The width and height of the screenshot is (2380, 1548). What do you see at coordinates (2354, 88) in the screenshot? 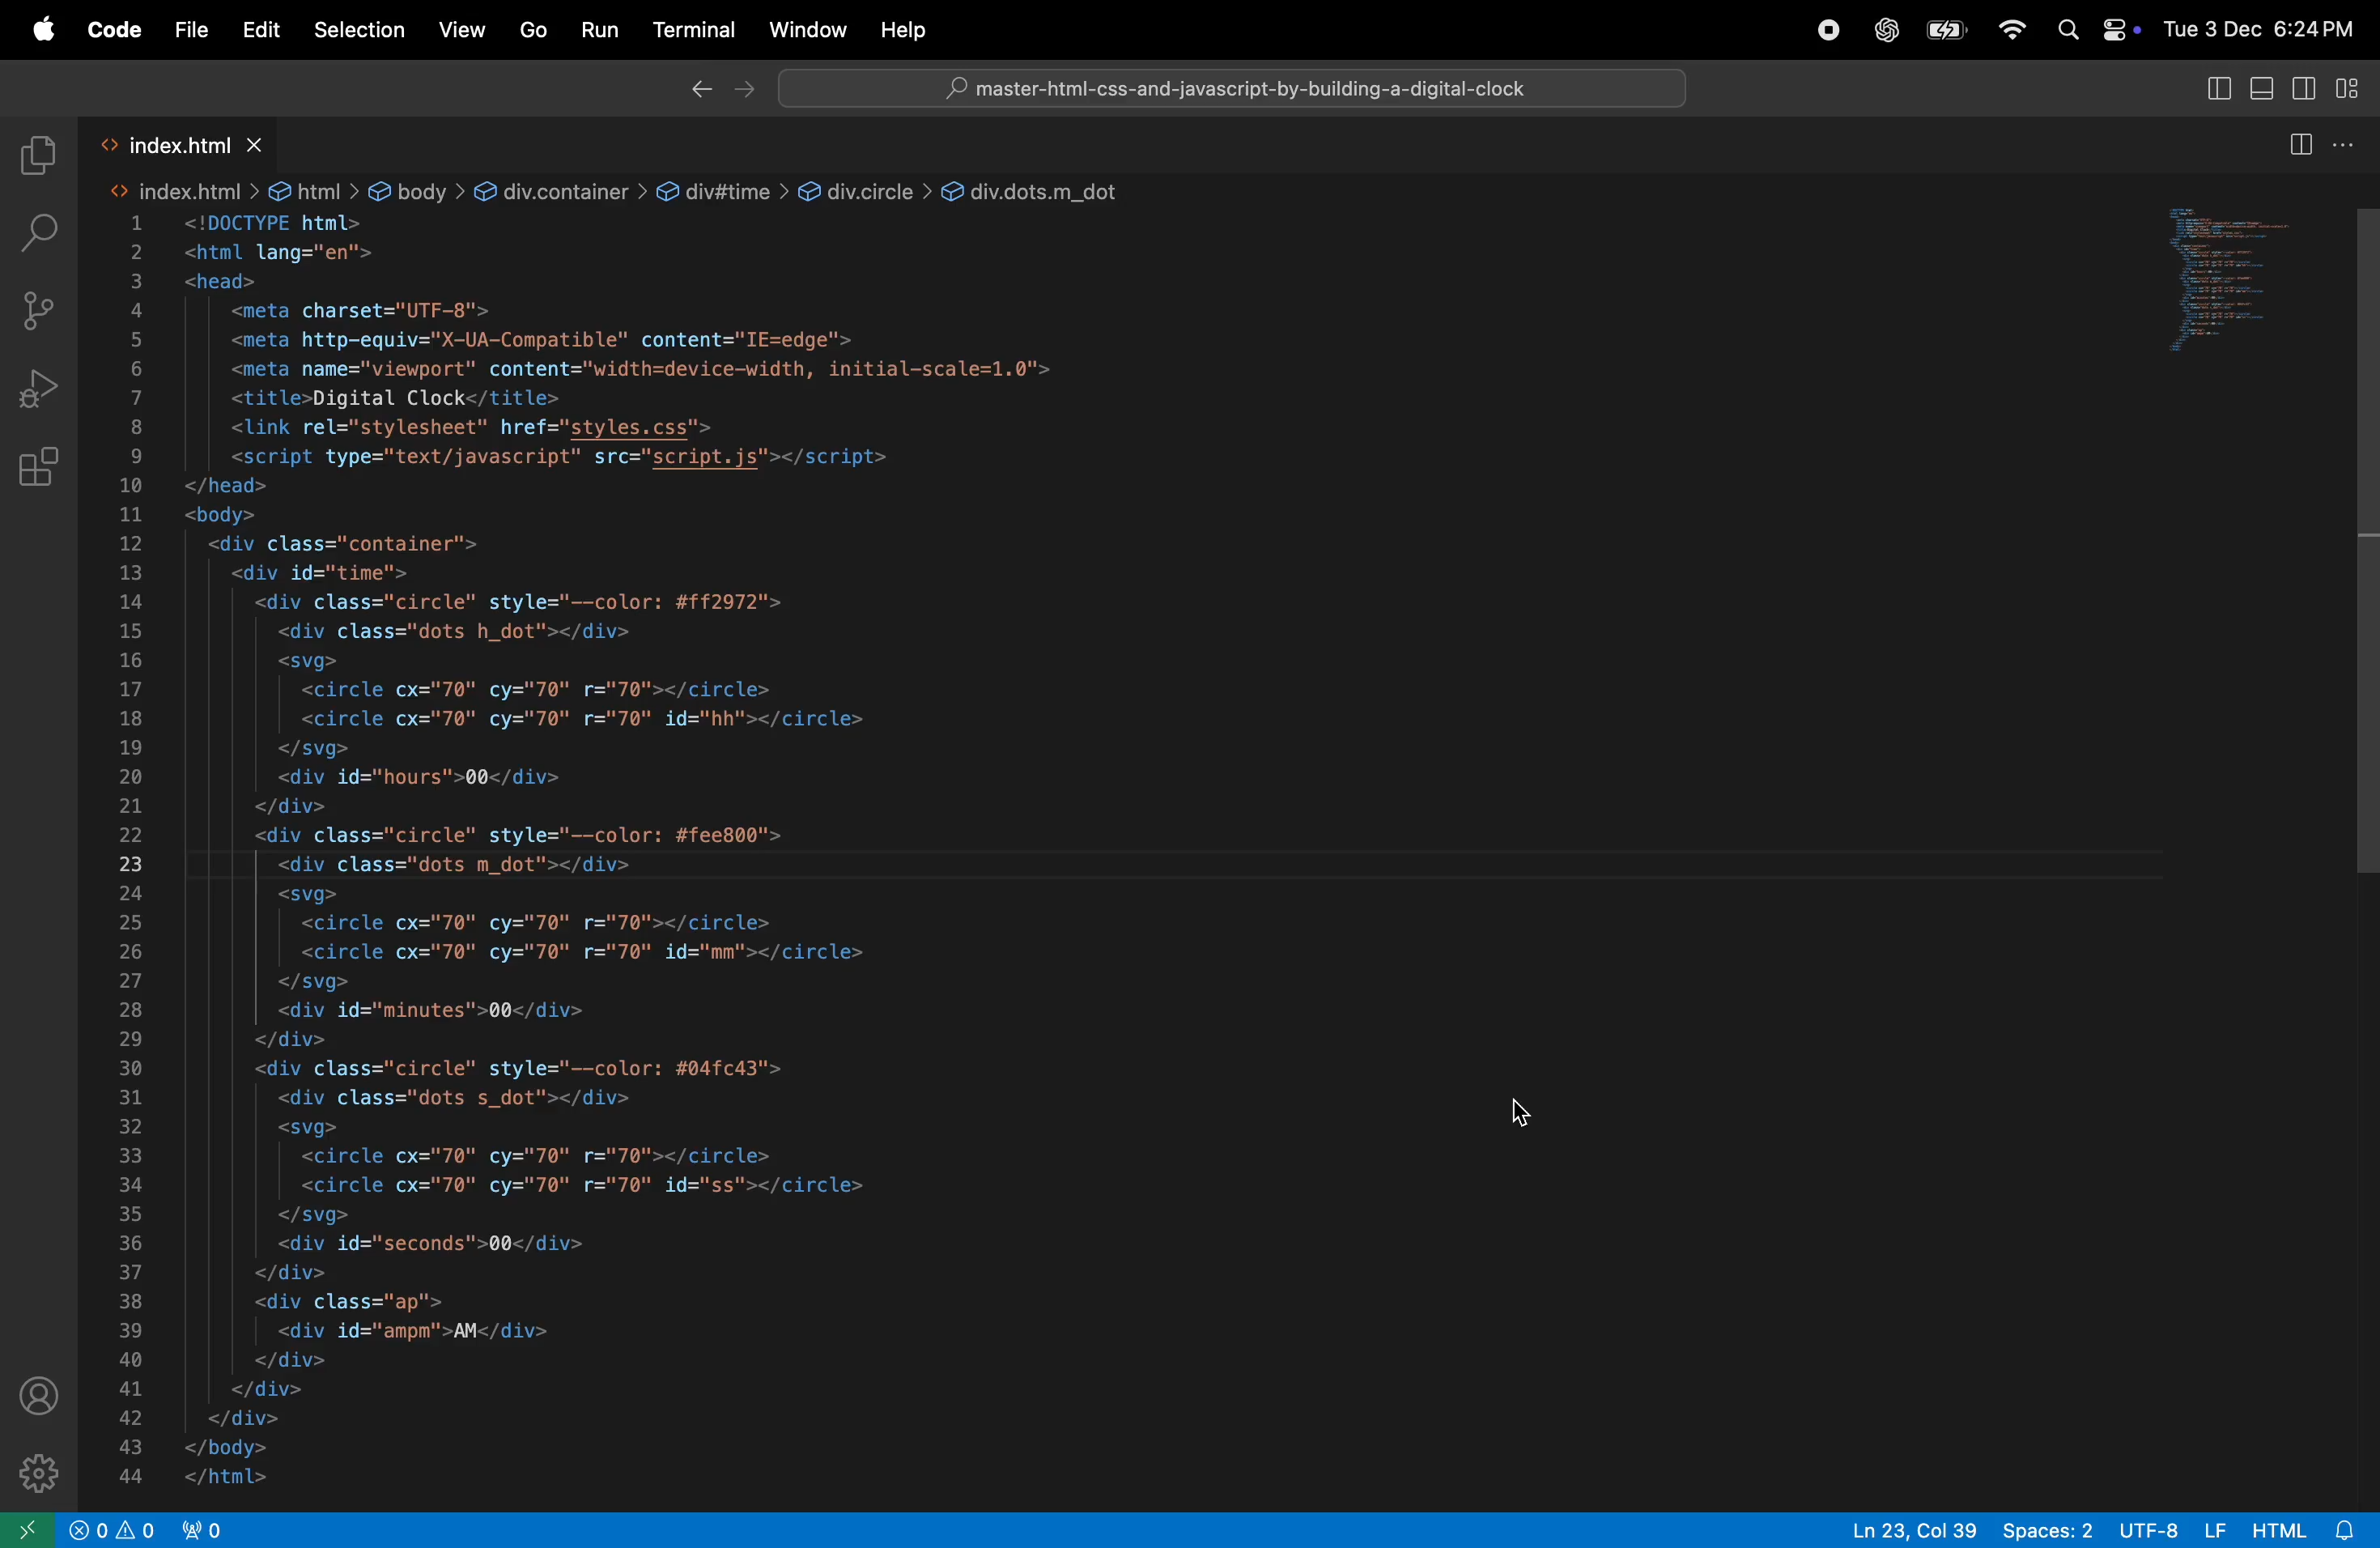
I see `customize layout` at bounding box center [2354, 88].